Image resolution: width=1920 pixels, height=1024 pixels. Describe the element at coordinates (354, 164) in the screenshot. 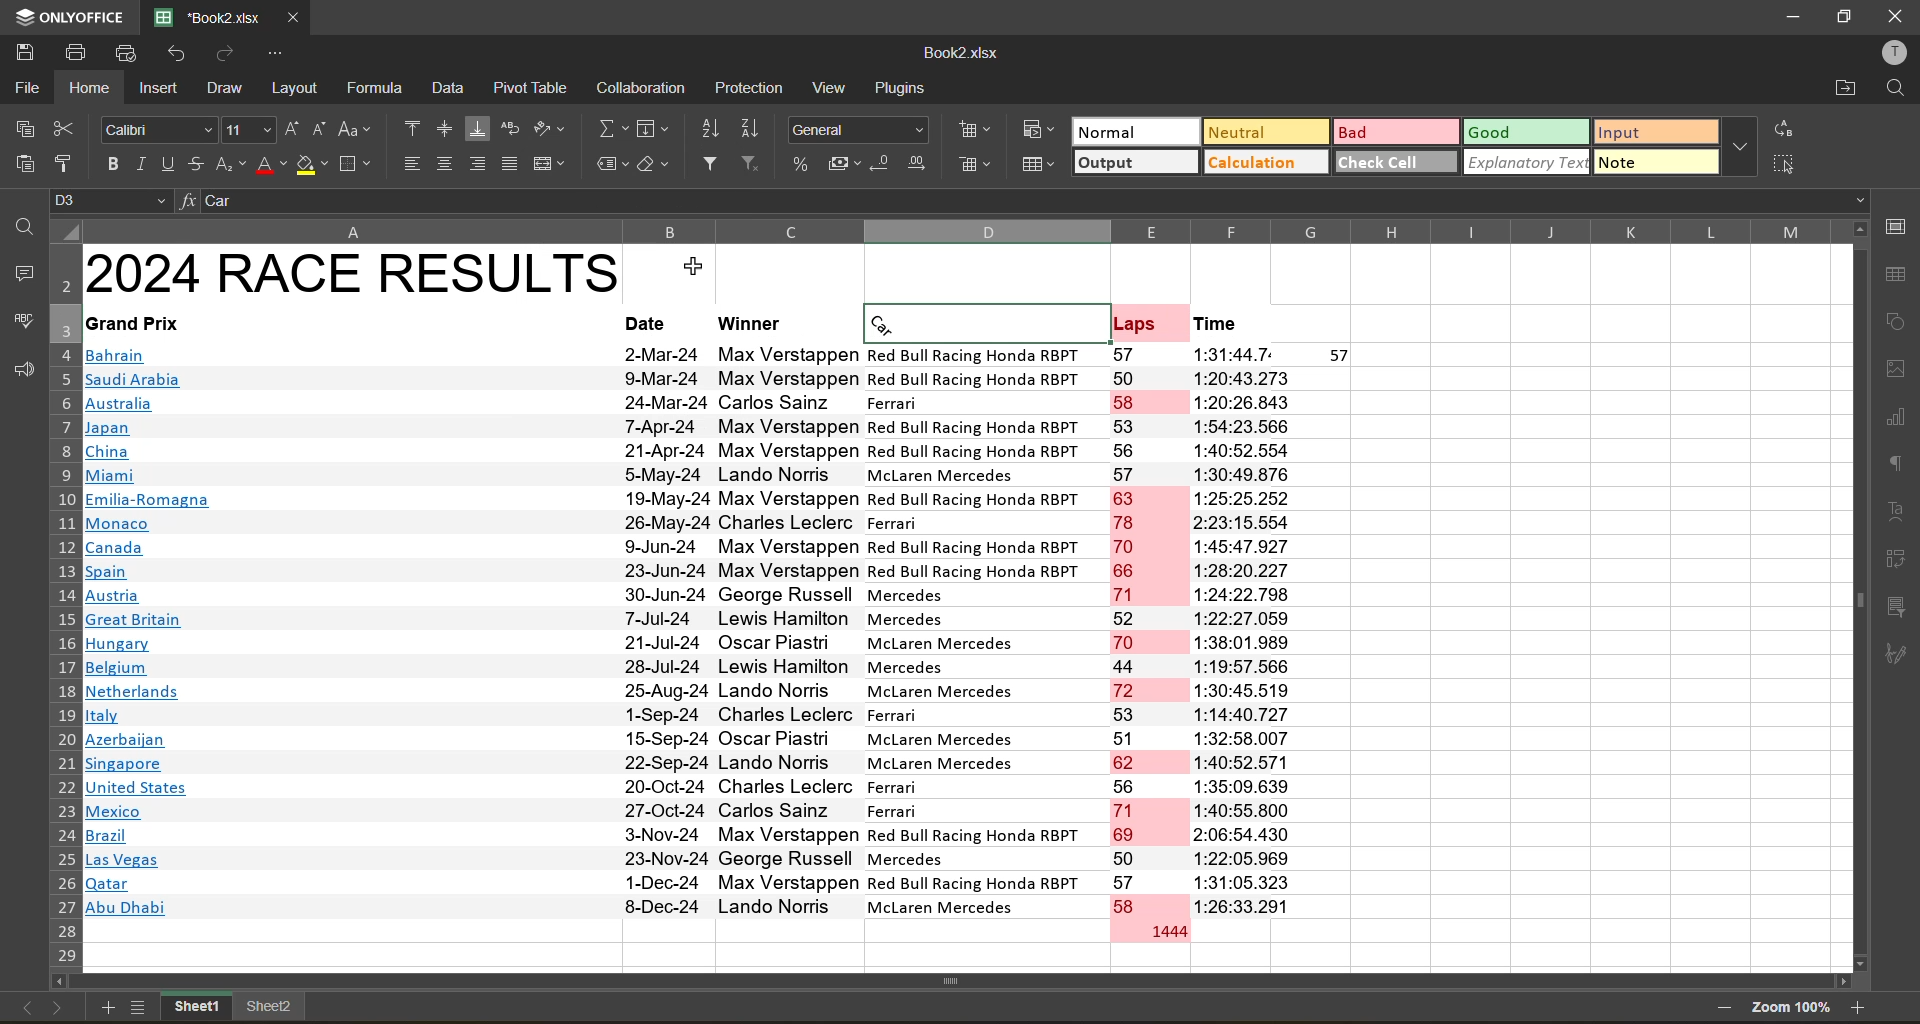

I see `borders` at that location.